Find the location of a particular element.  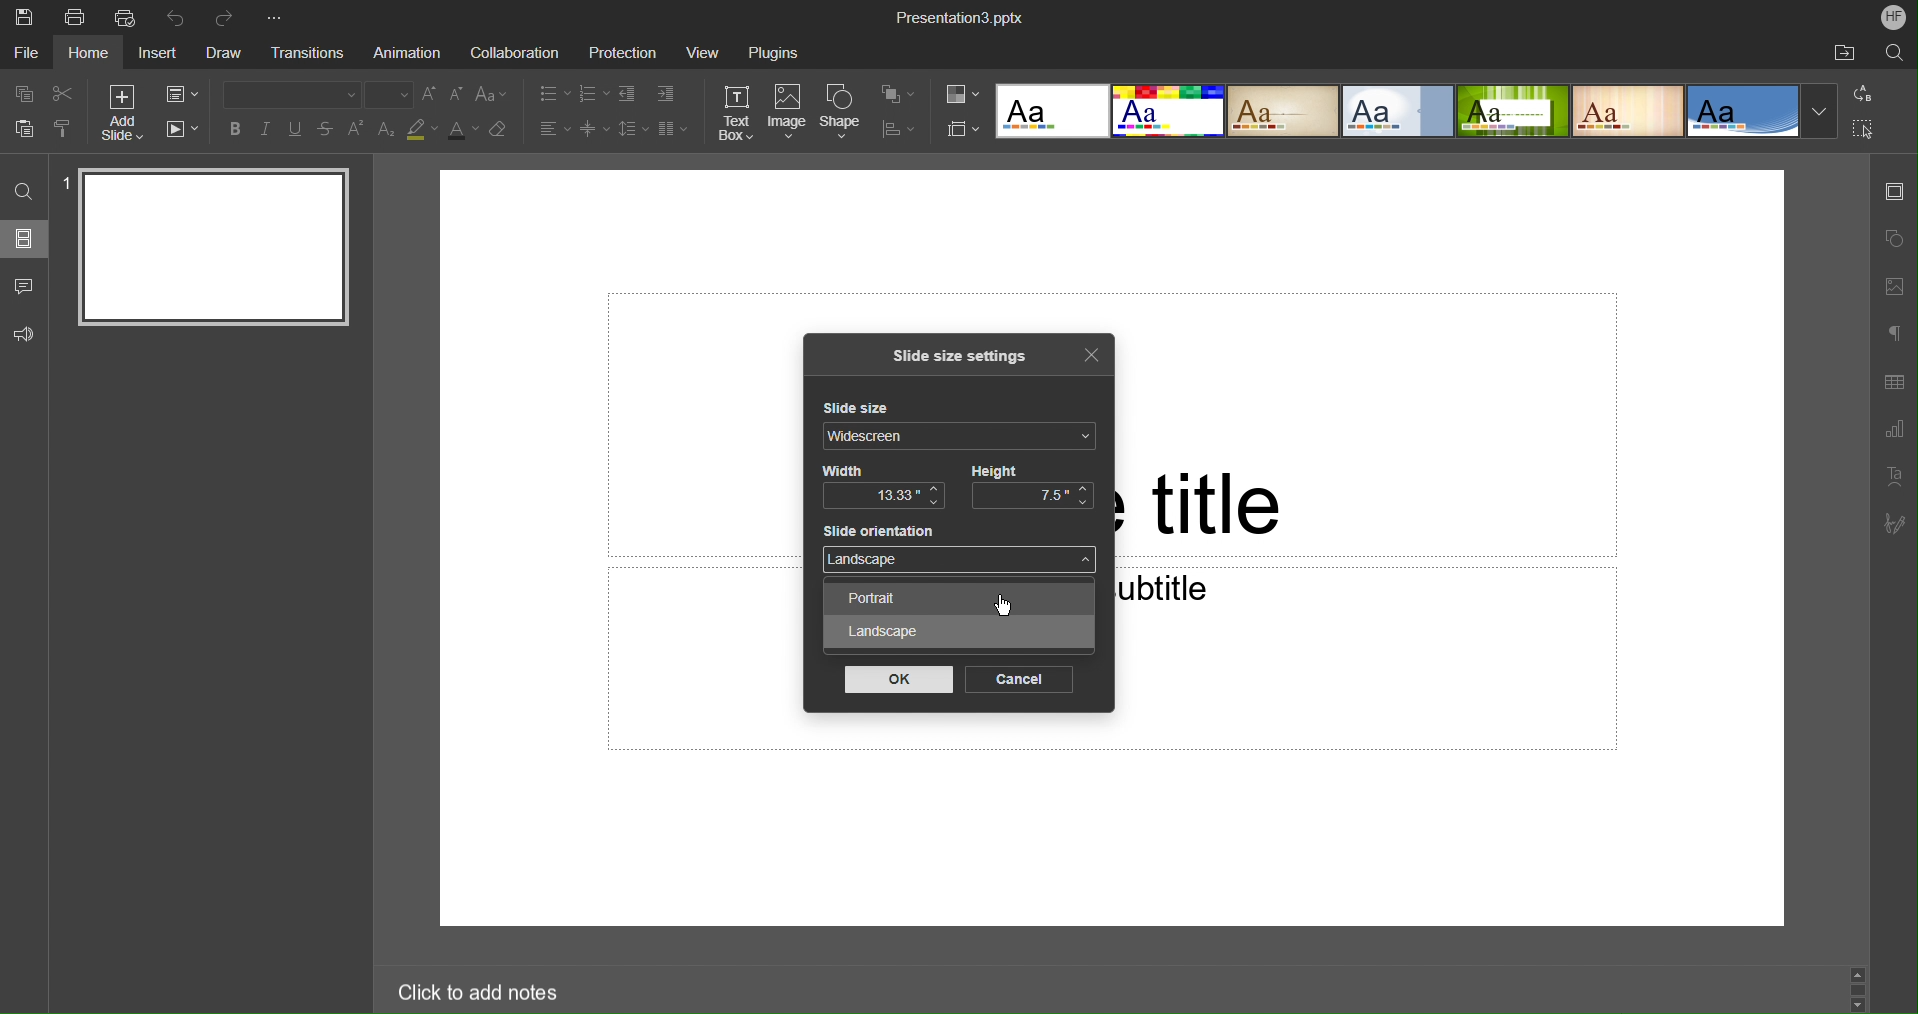

Slide Templates is located at coordinates (1415, 112).